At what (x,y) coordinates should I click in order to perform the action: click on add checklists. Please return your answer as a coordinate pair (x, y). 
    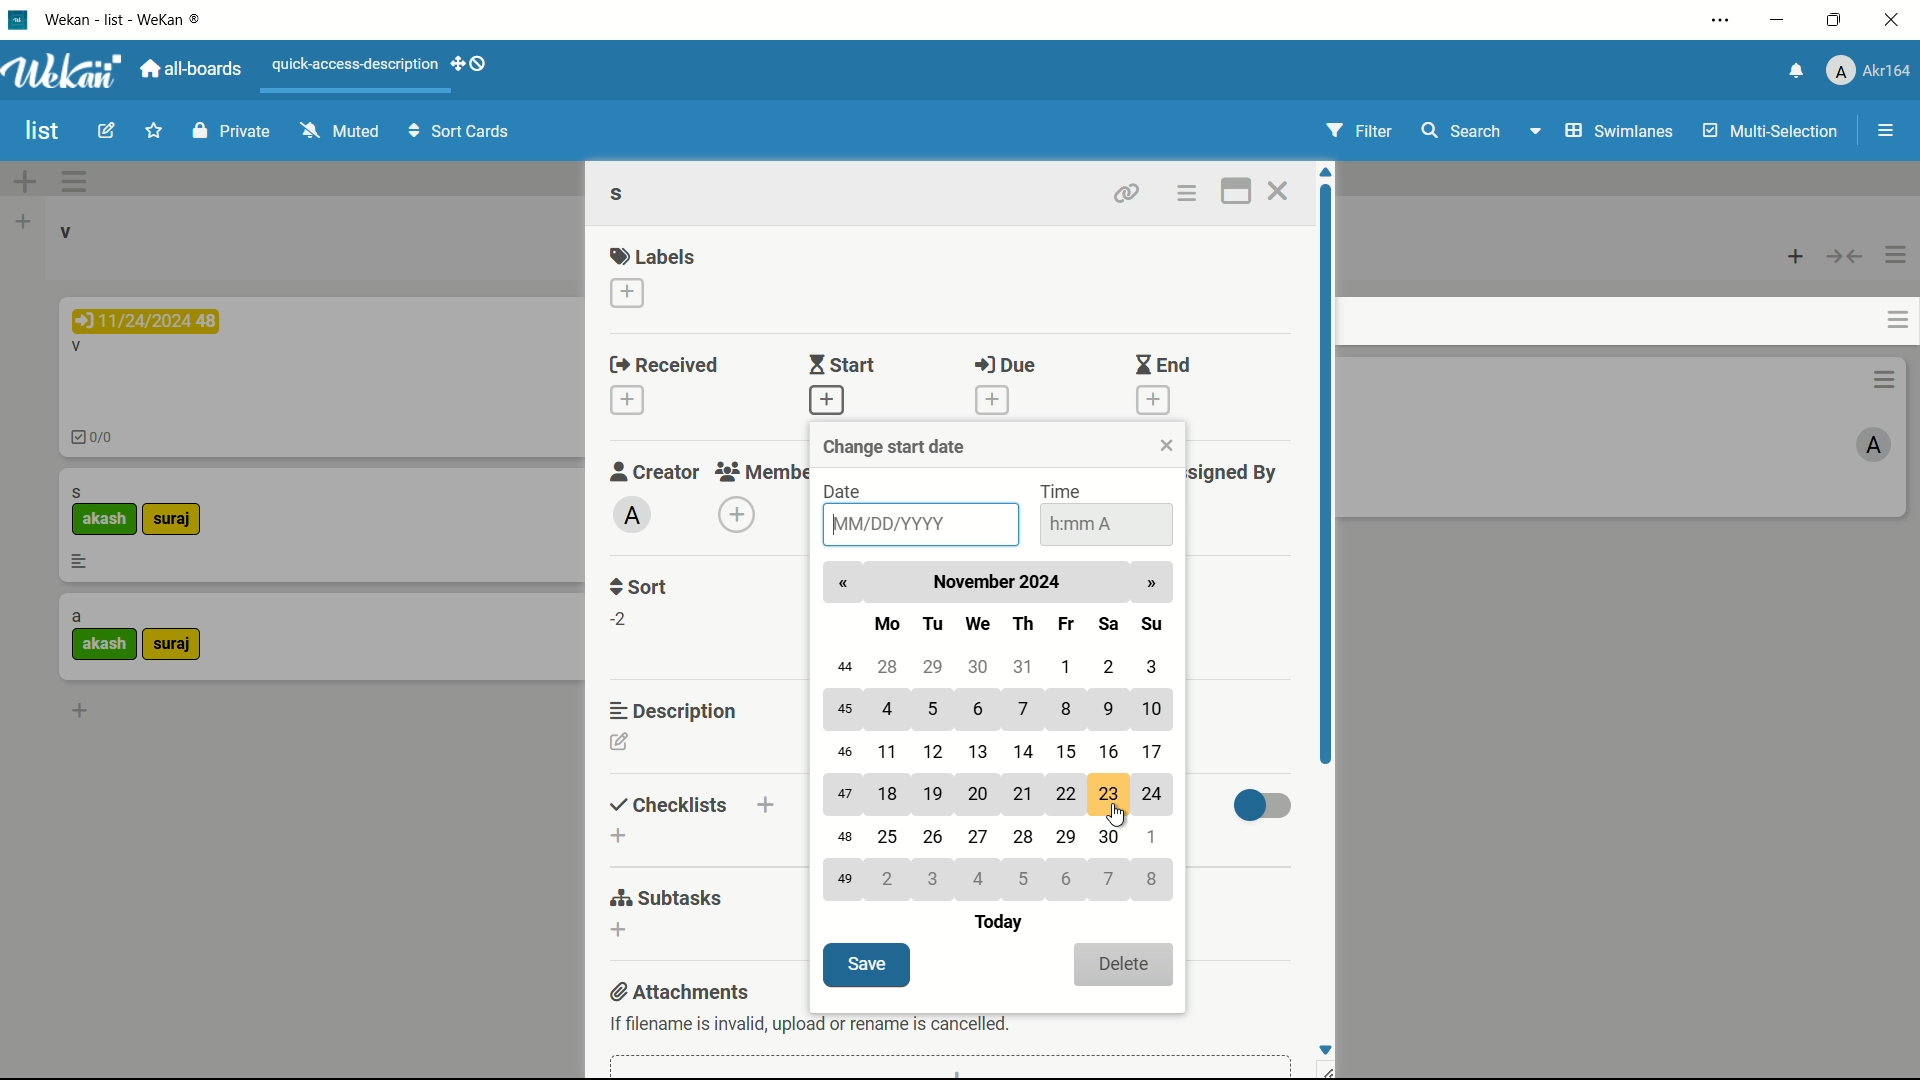
    Looking at the image, I should click on (767, 804).